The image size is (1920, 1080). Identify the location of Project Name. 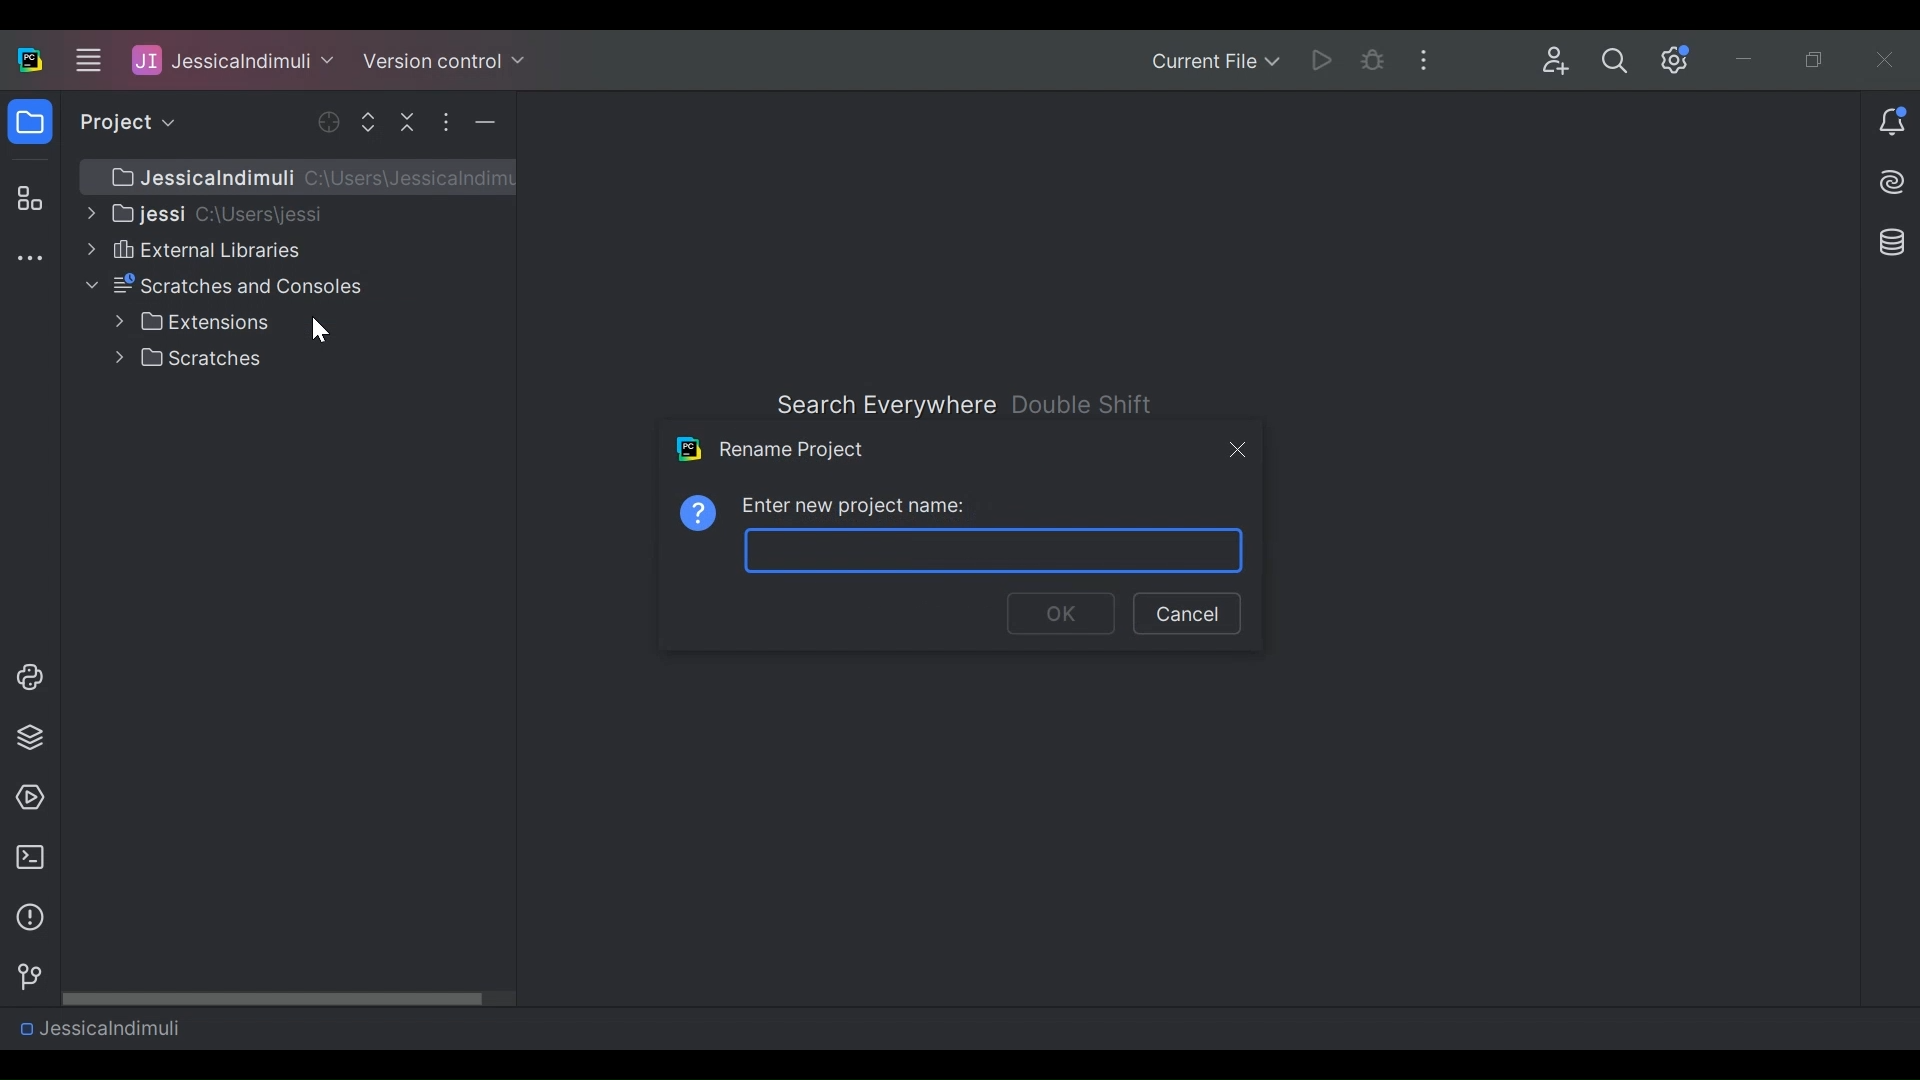
(99, 1027).